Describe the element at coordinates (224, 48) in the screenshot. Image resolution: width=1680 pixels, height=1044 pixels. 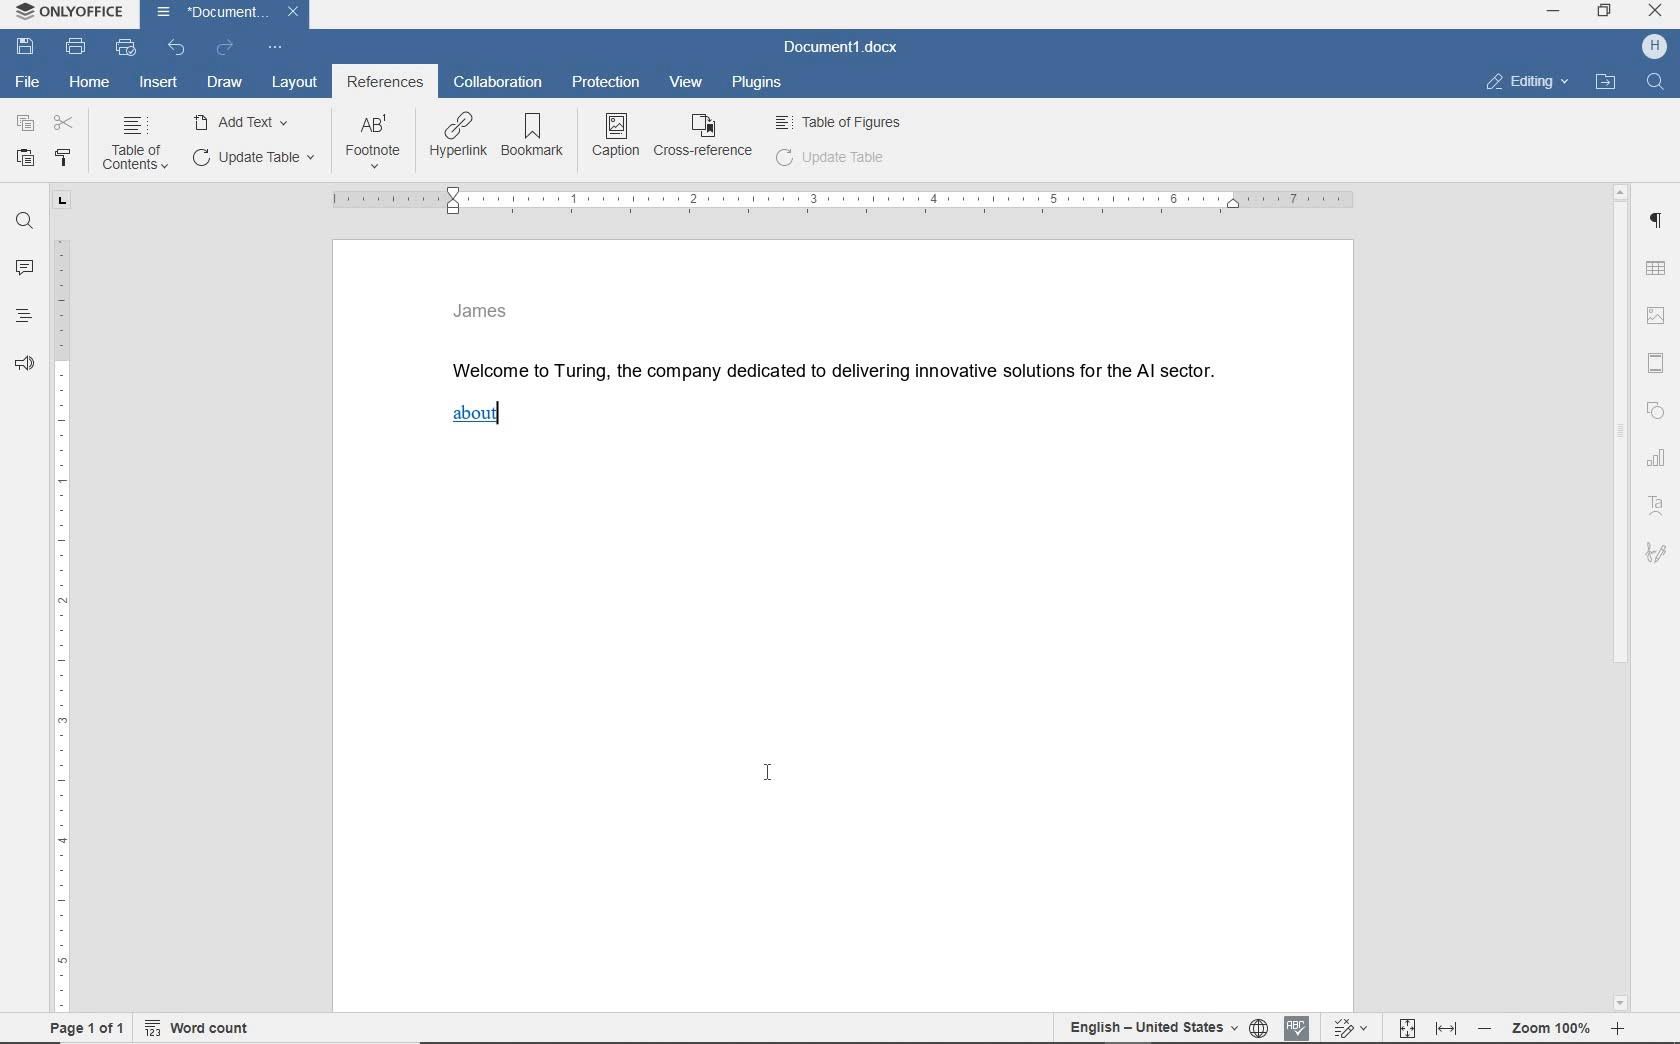
I see `redo` at that location.